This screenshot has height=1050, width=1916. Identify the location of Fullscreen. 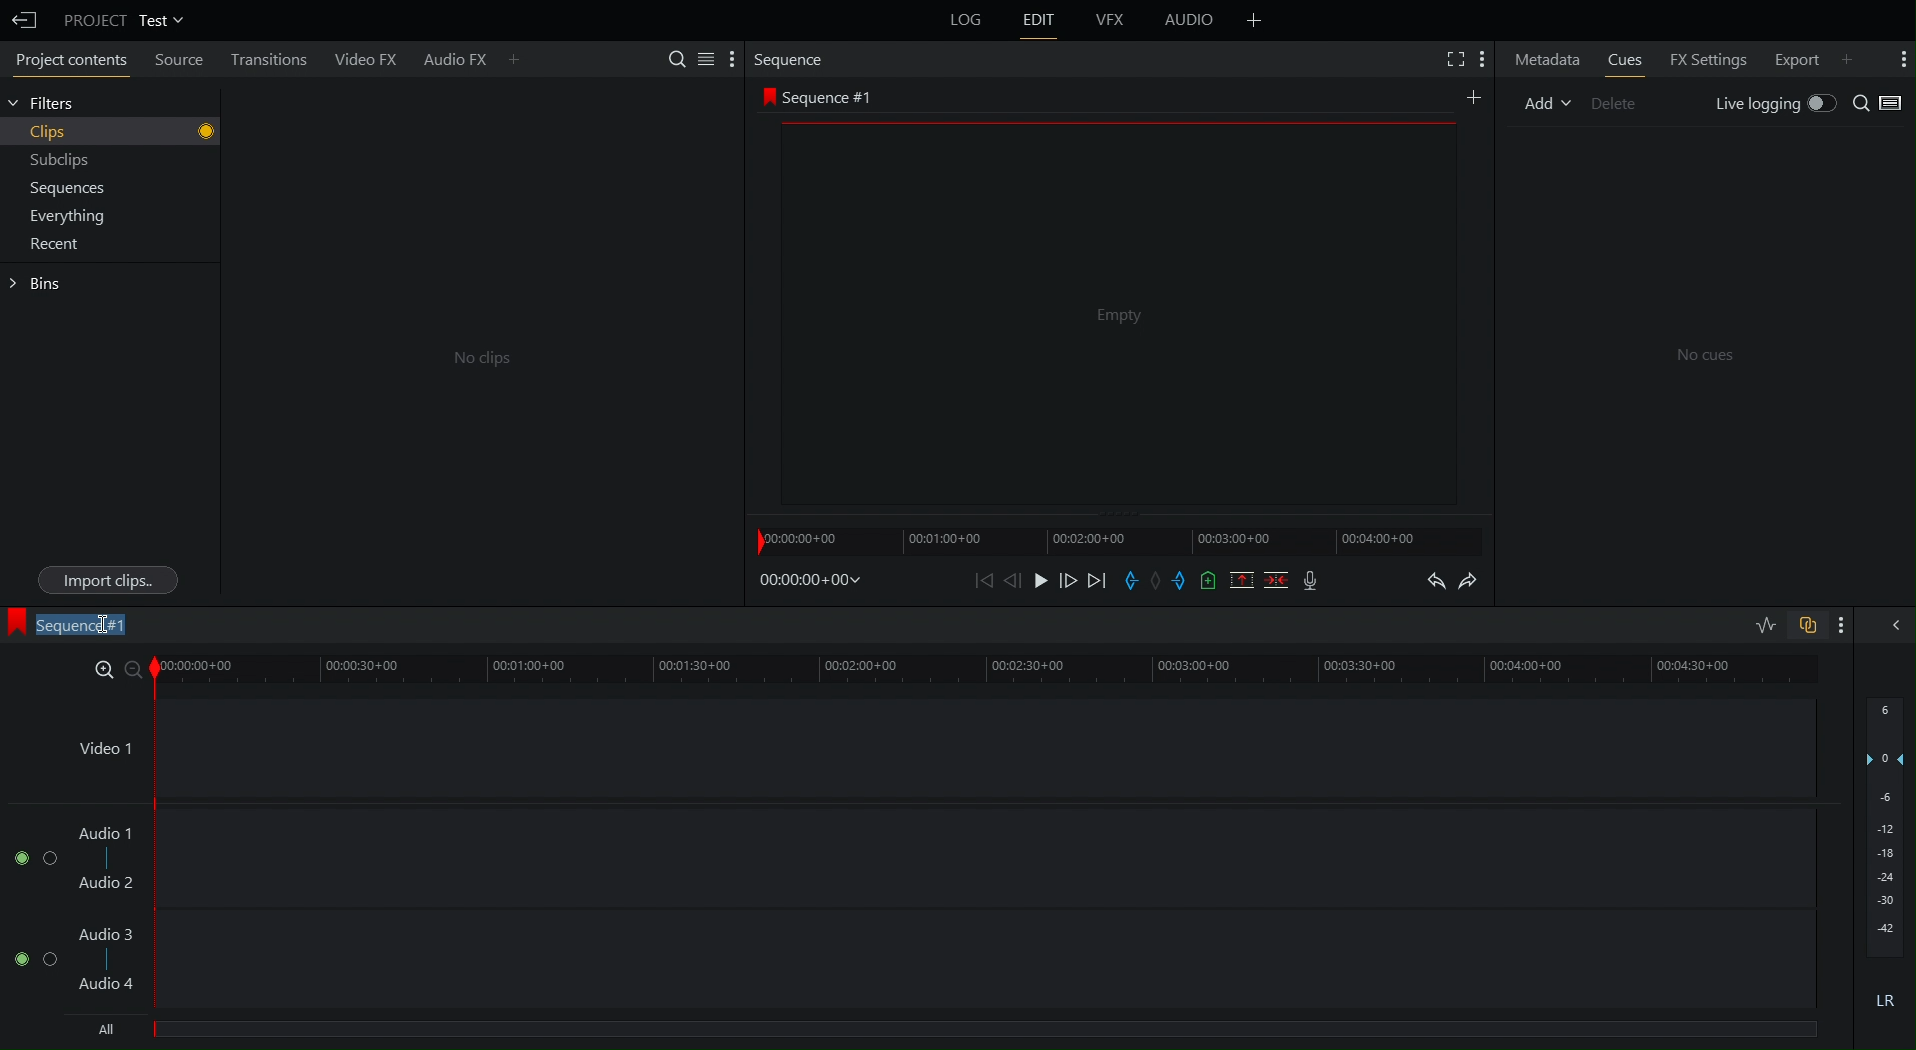
(1447, 57).